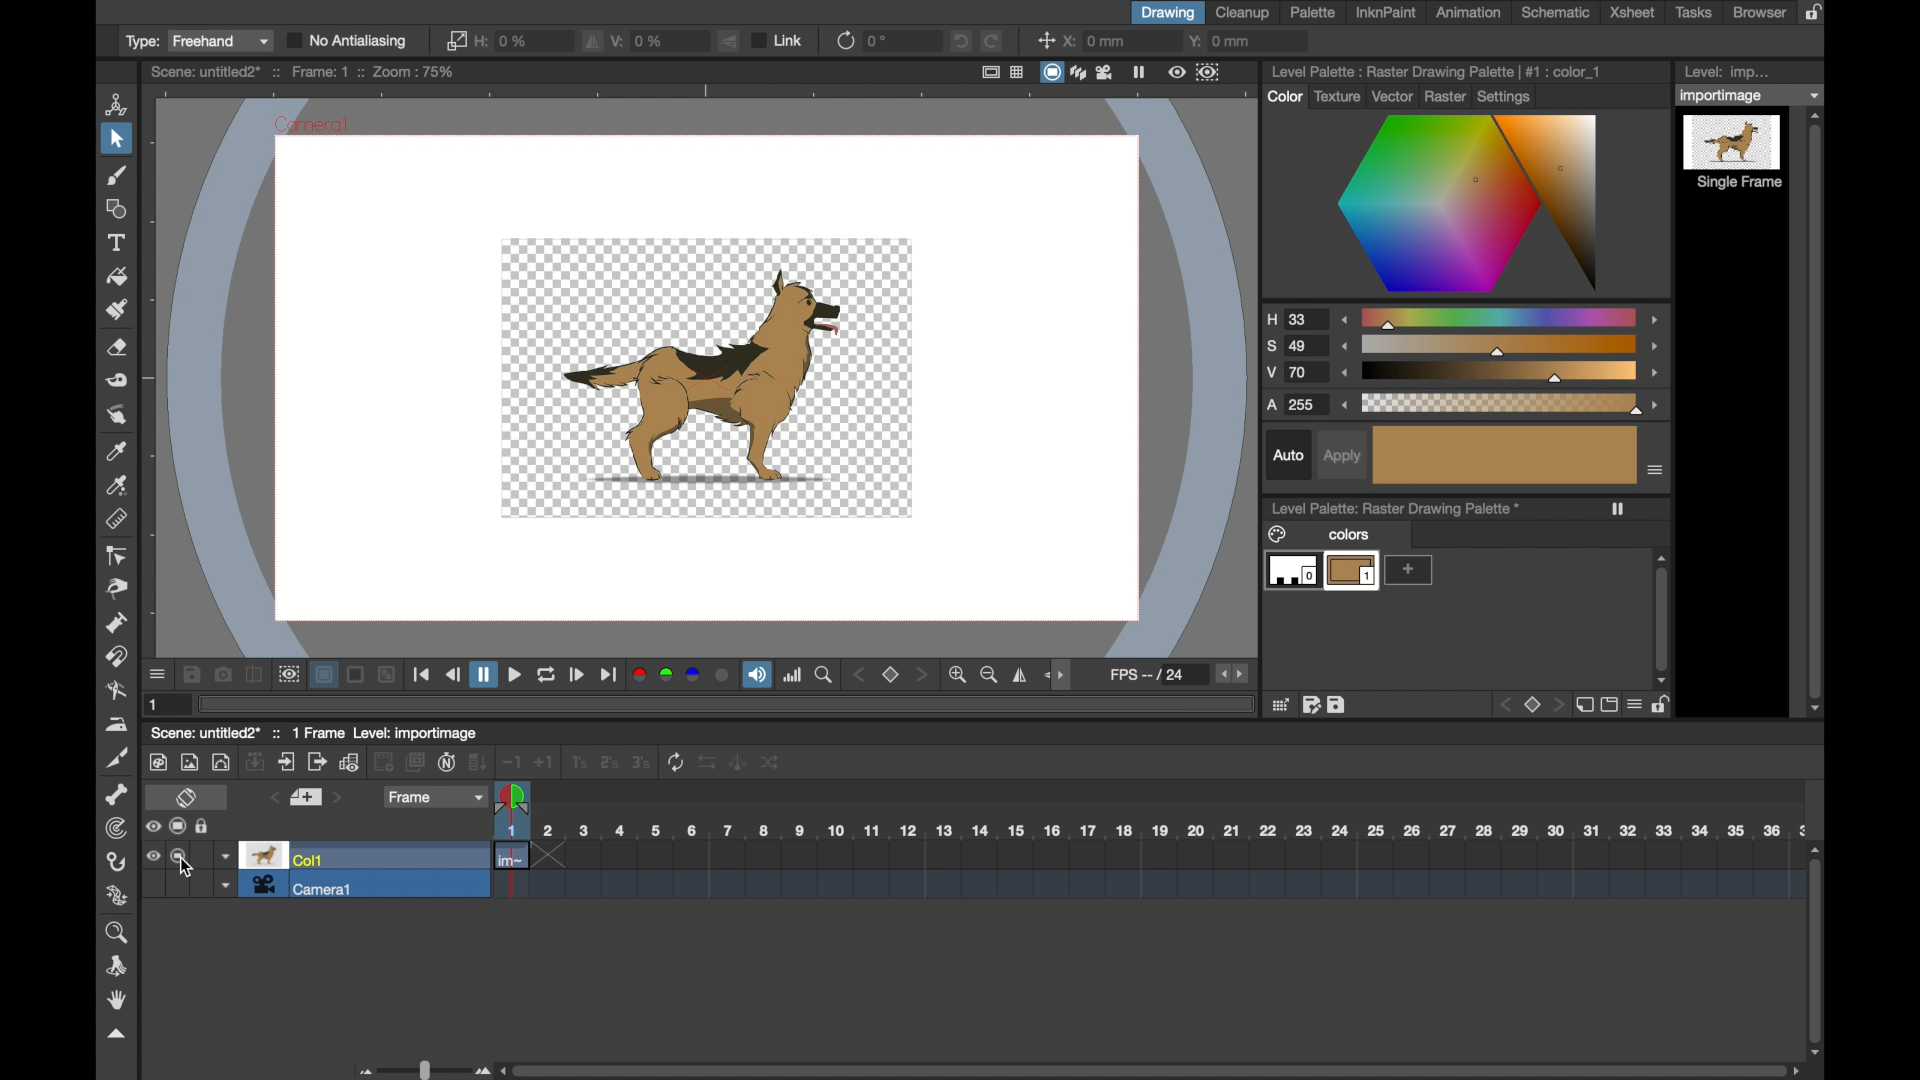  I want to click on screens, so click(416, 763).